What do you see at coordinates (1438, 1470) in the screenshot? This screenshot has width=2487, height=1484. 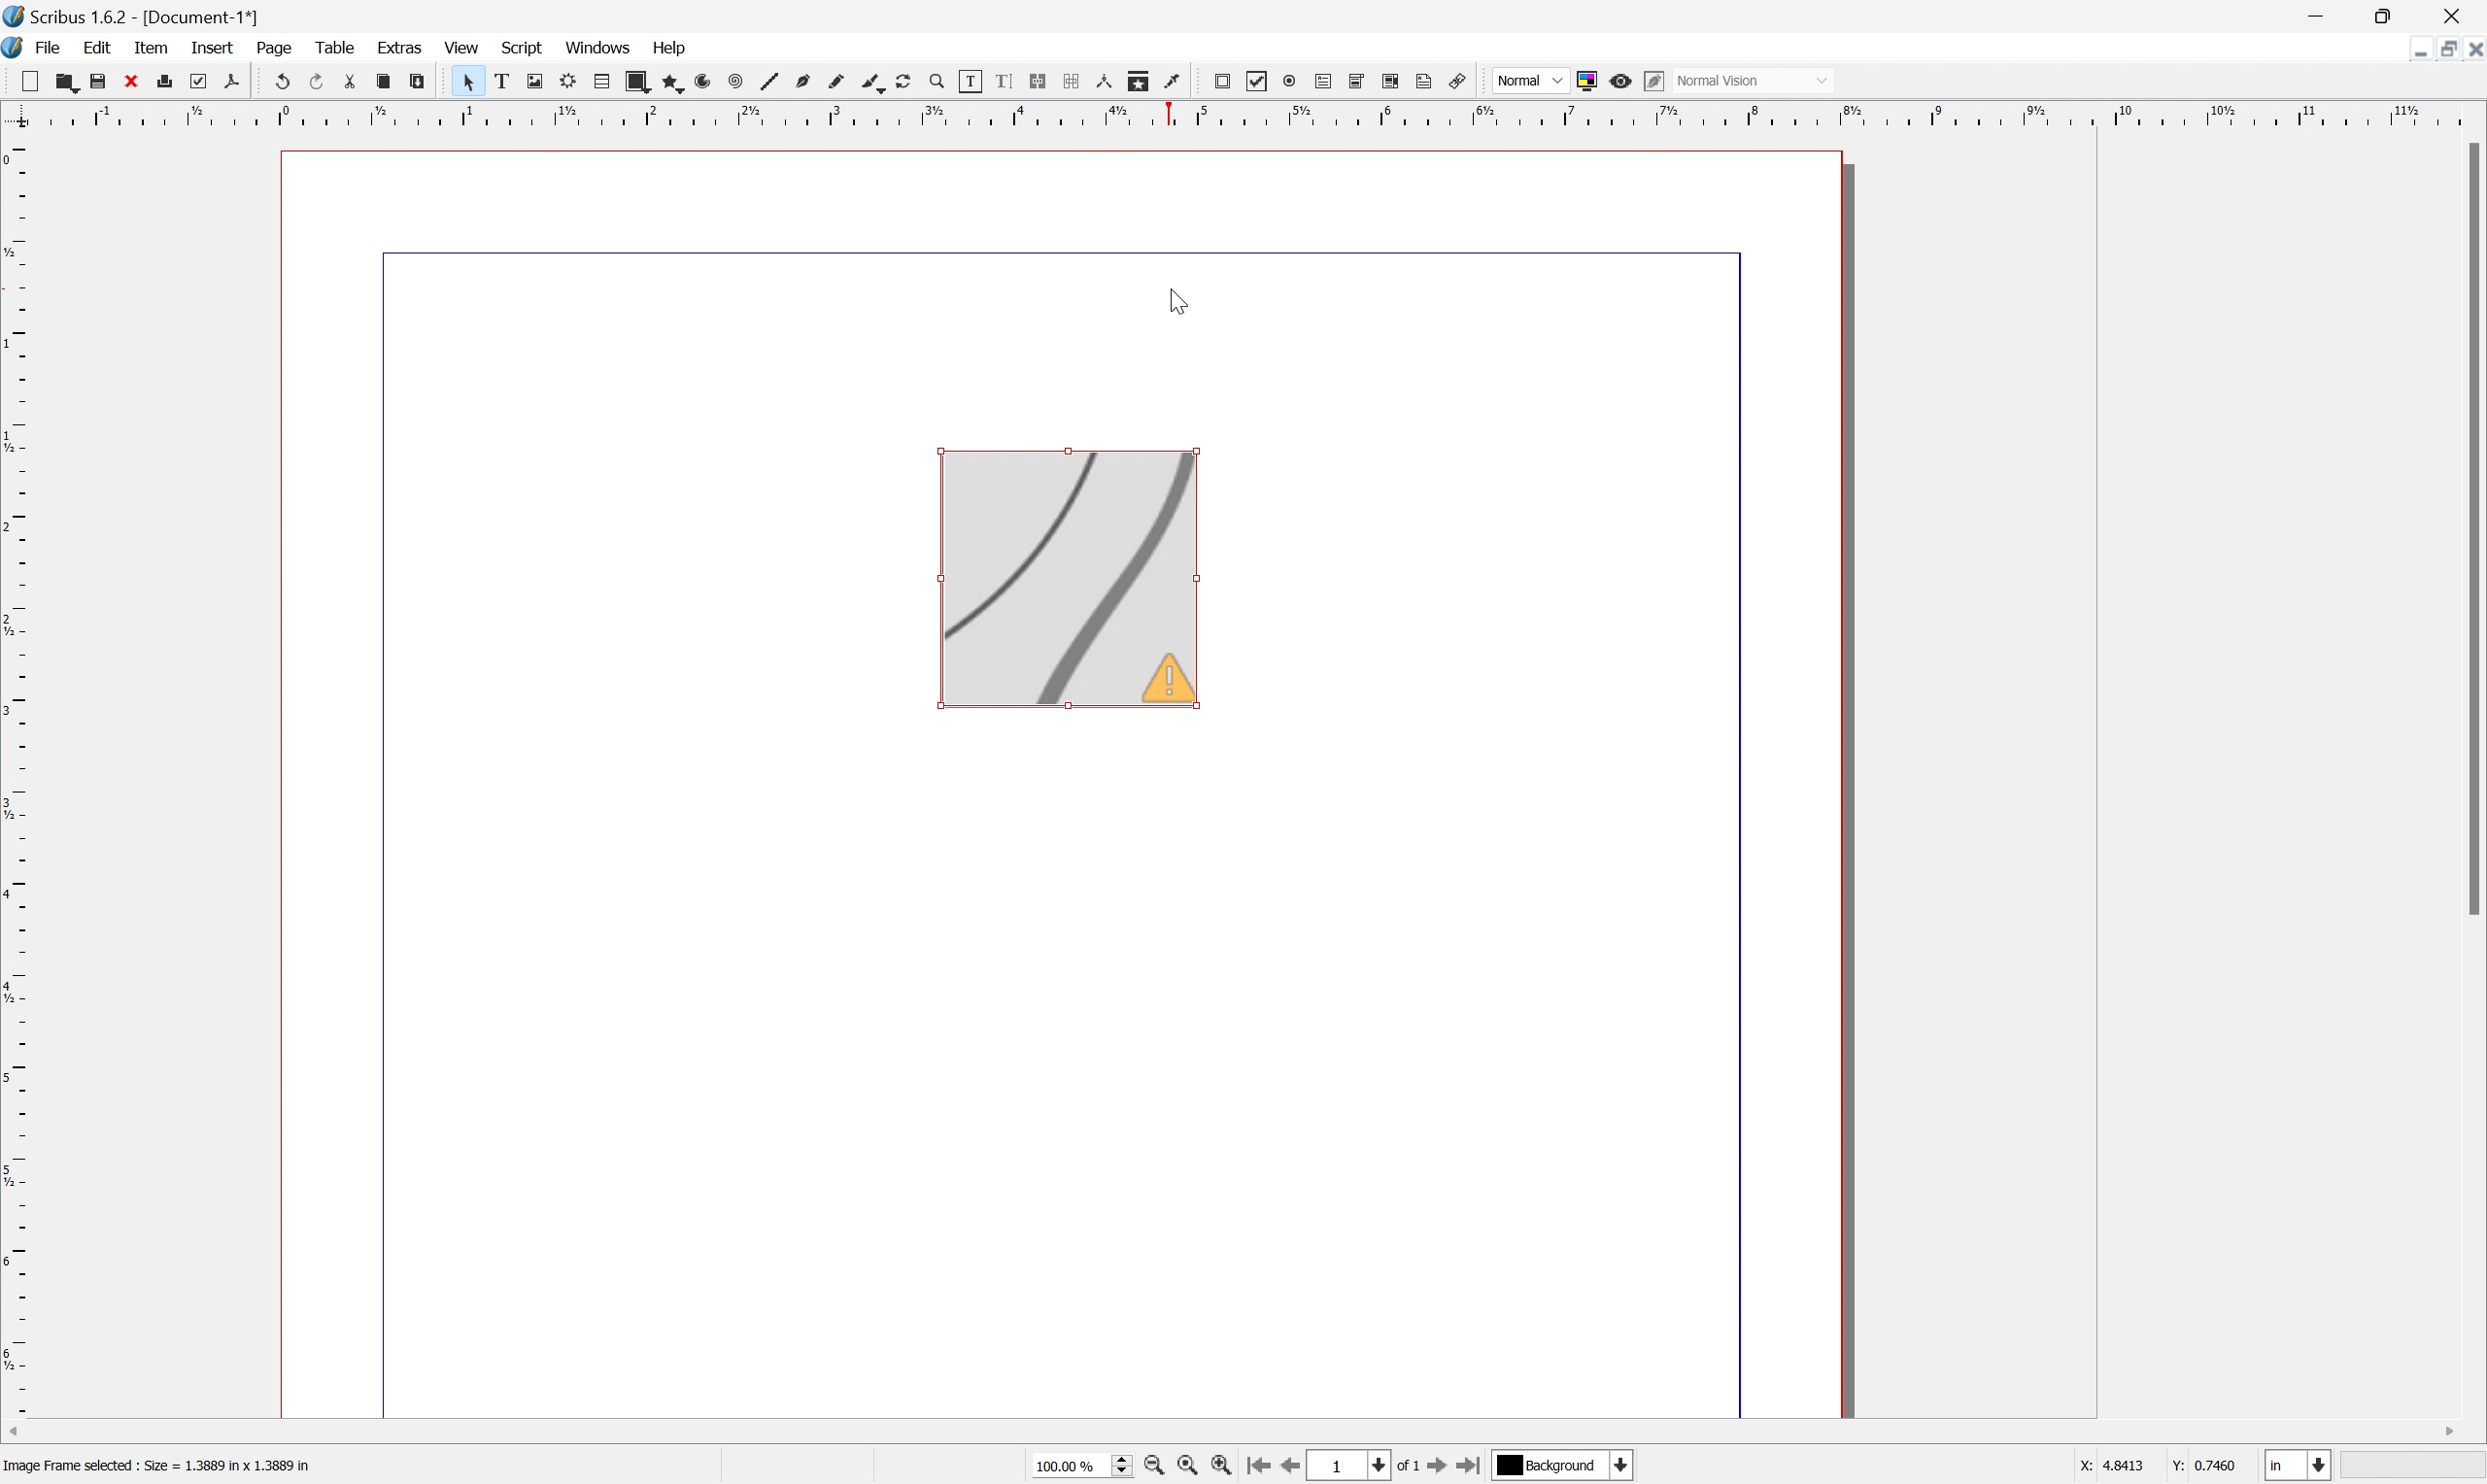 I see `Go to the next page` at bounding box center [1438, 1470].